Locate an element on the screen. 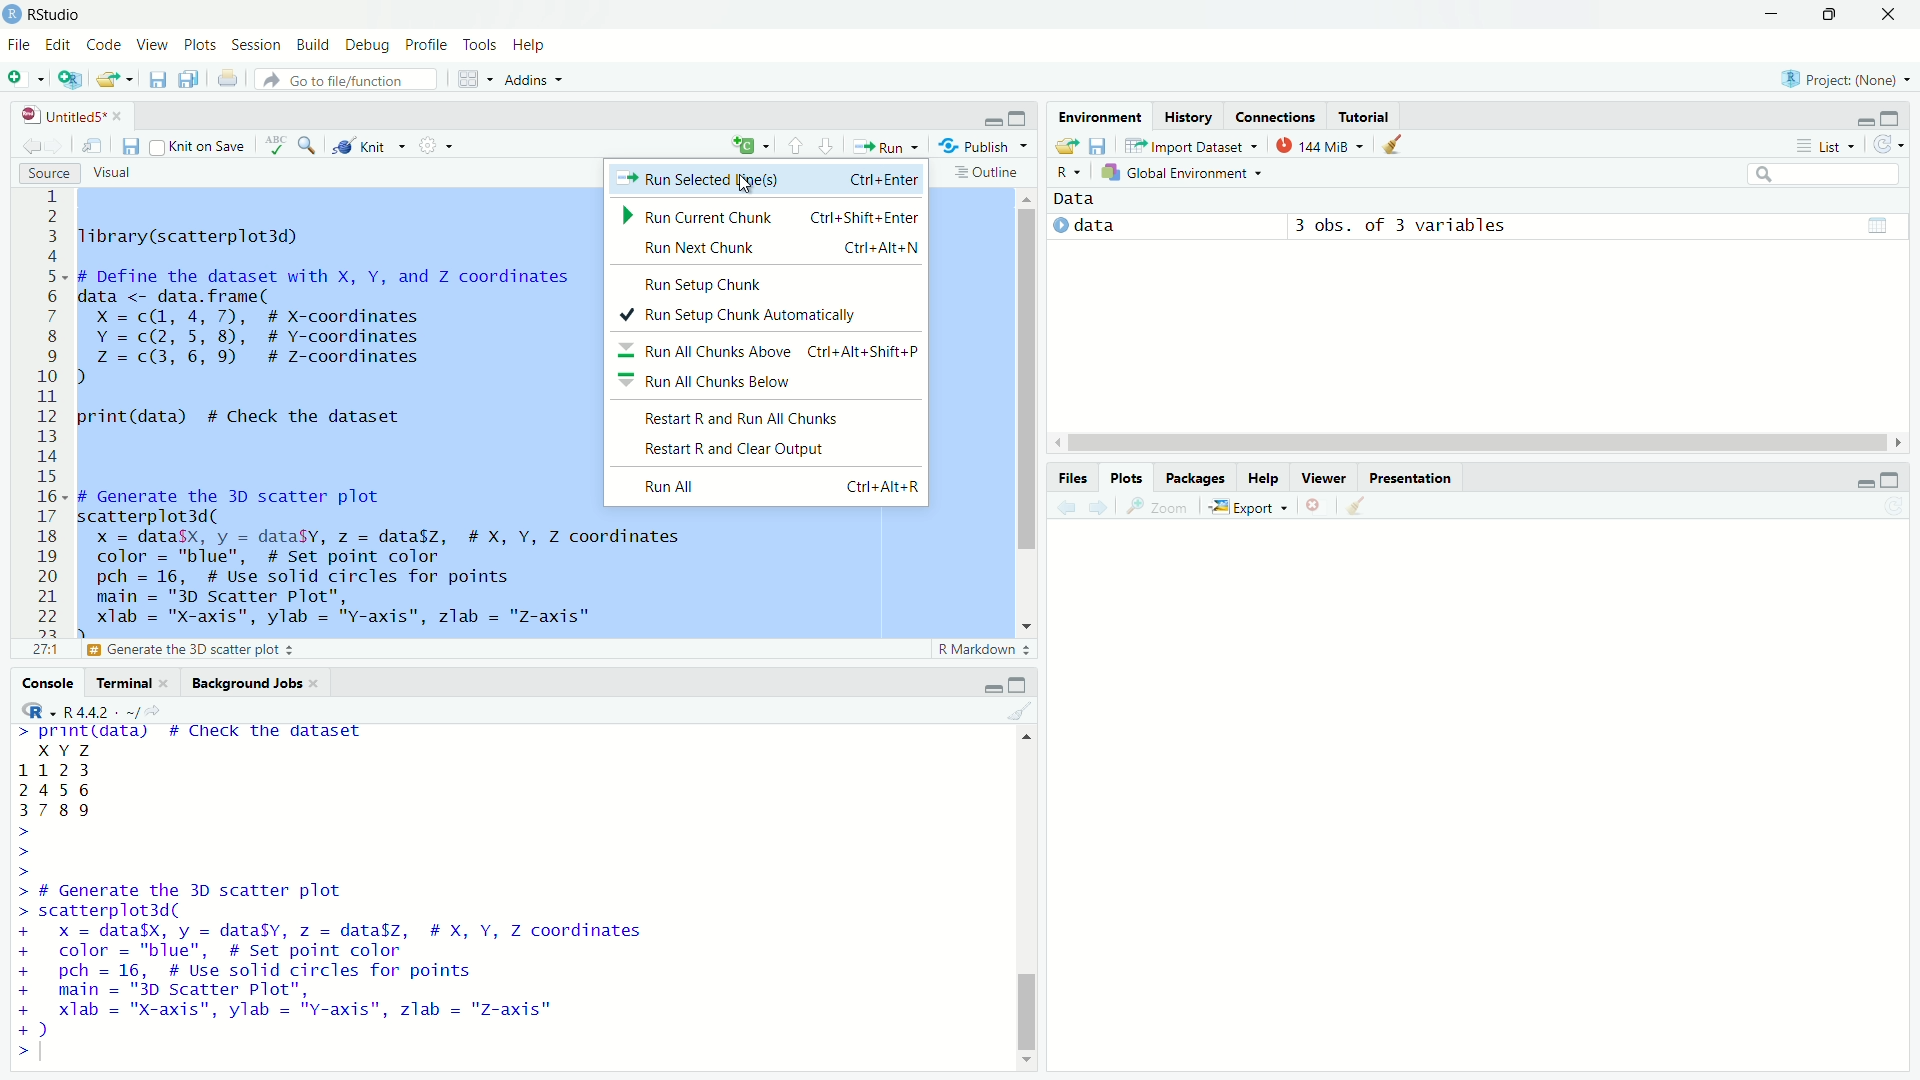 The width and height of the screenshot is (1920, 1080). source is located at coordinates (38, 175).